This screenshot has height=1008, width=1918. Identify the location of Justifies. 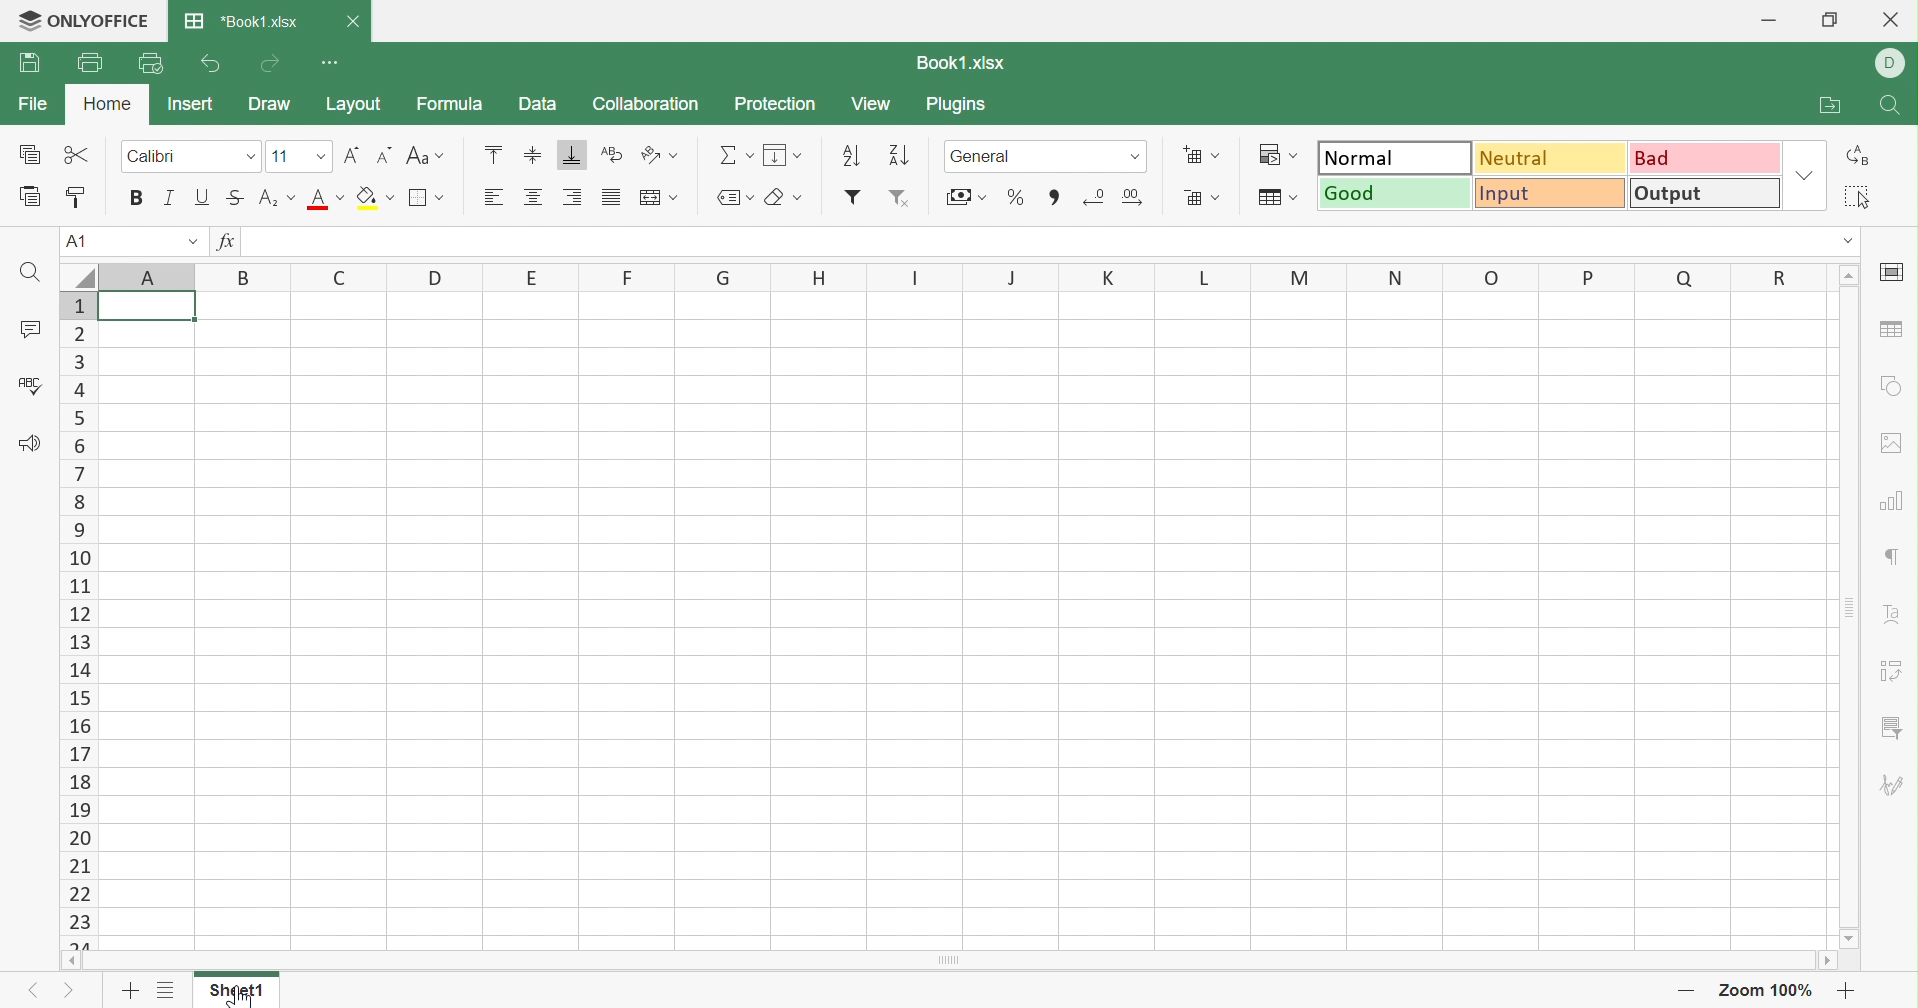
(613, 197).